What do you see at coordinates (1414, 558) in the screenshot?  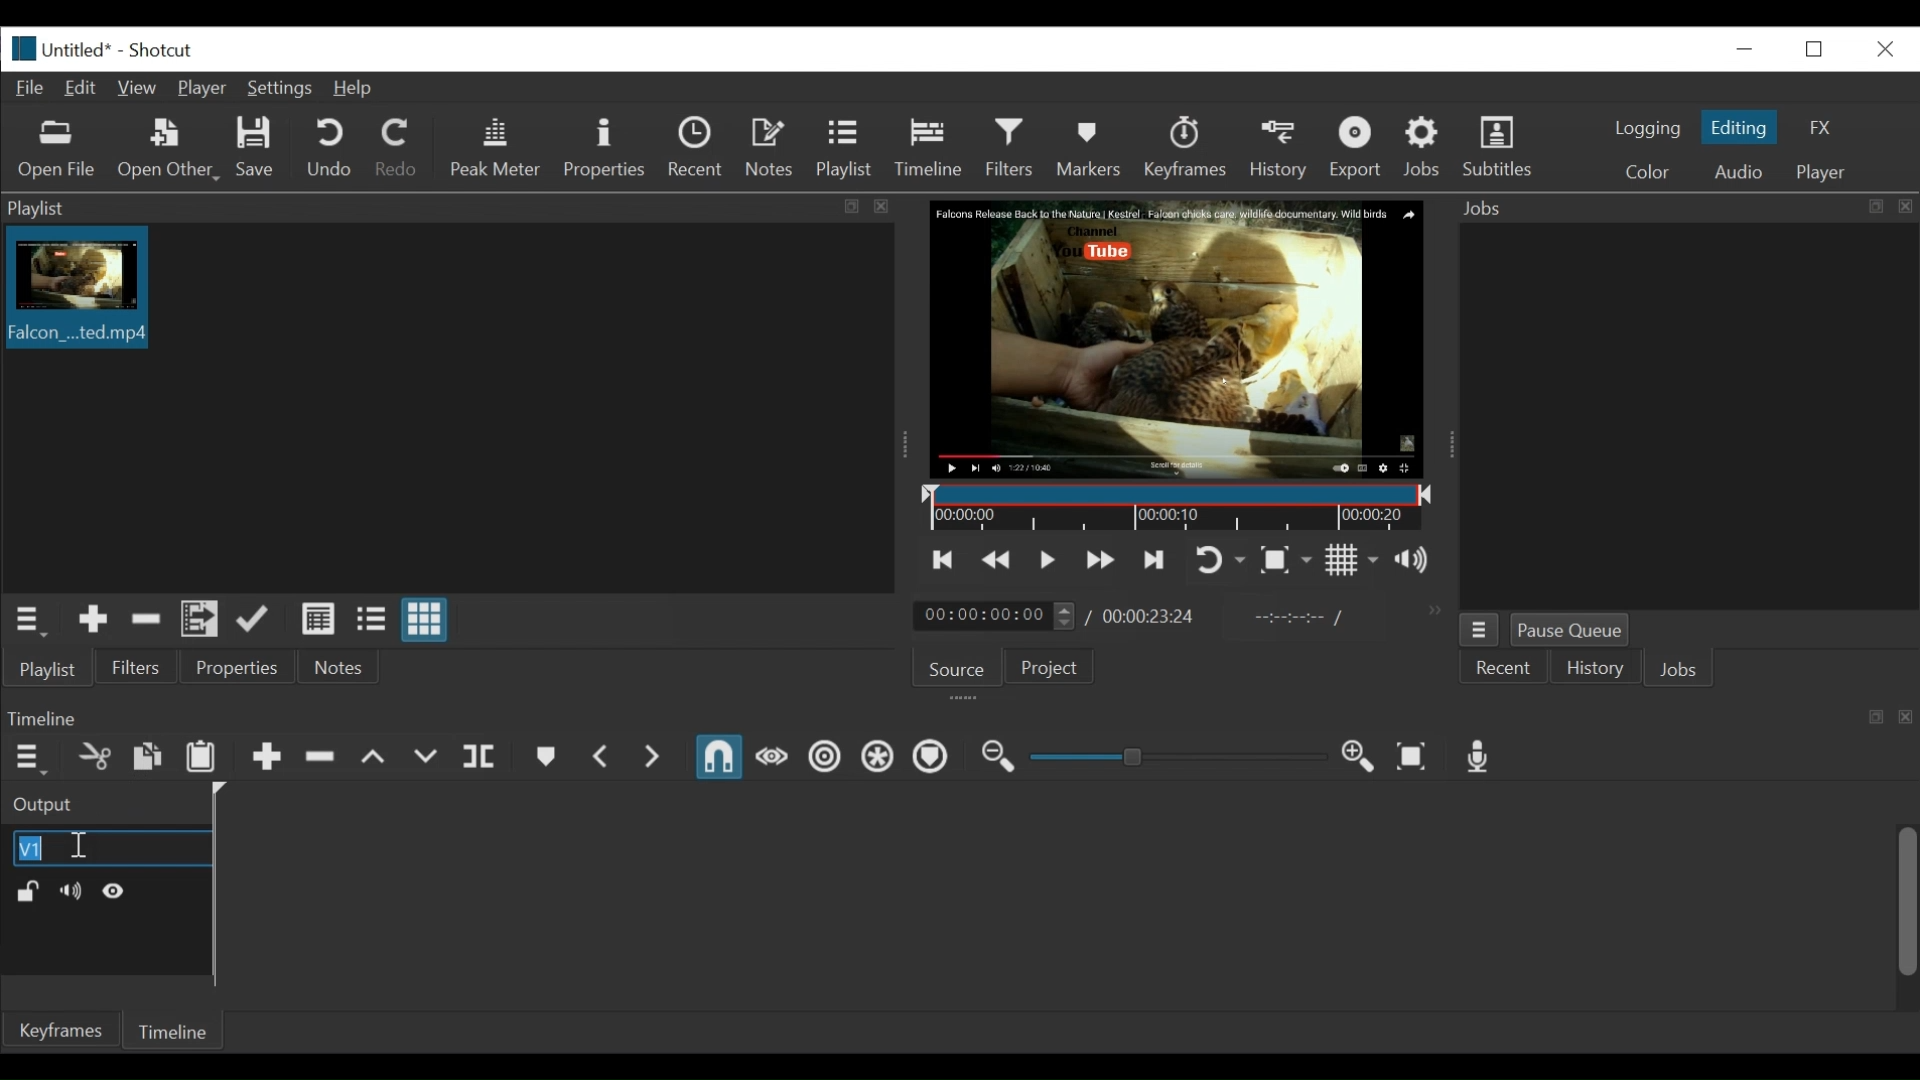 I see `Show the volume control` at bounding box center [1414, 558].